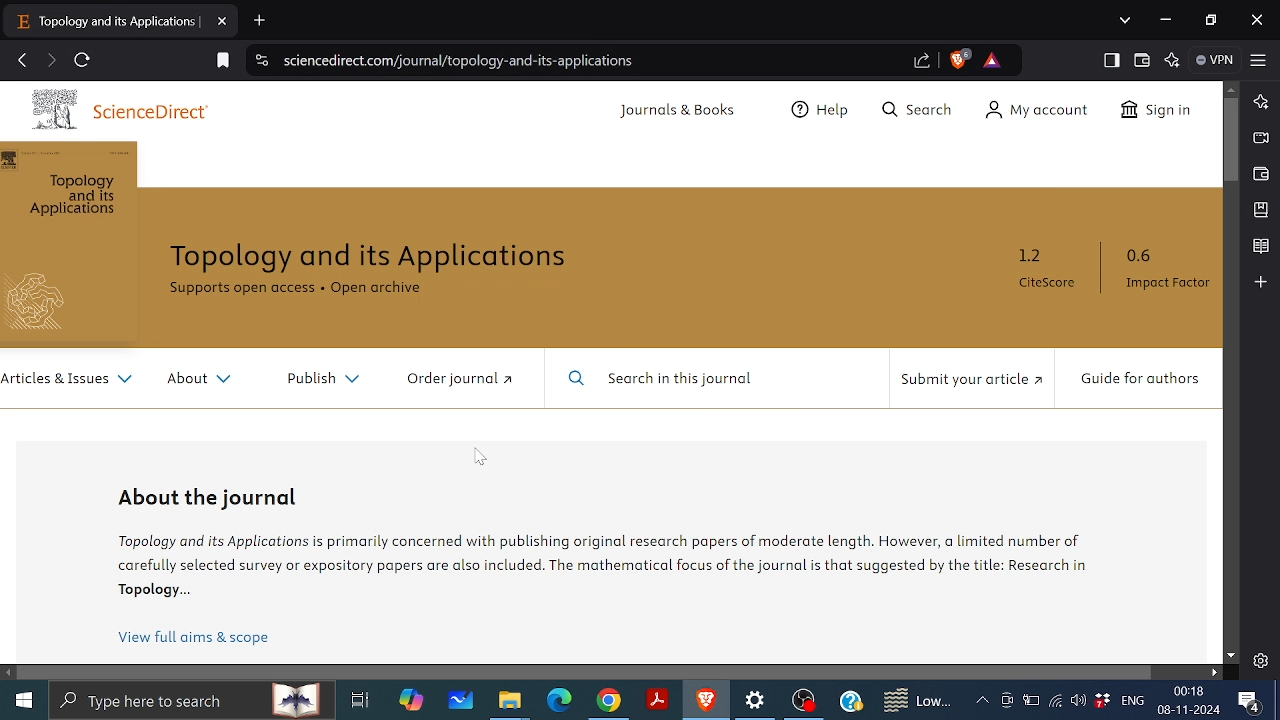 This screenshot has height=720, width=1280. Describe the element at coordinates (1231, 139) in the screenshot. I see `Vertical scroll bar` at that location.